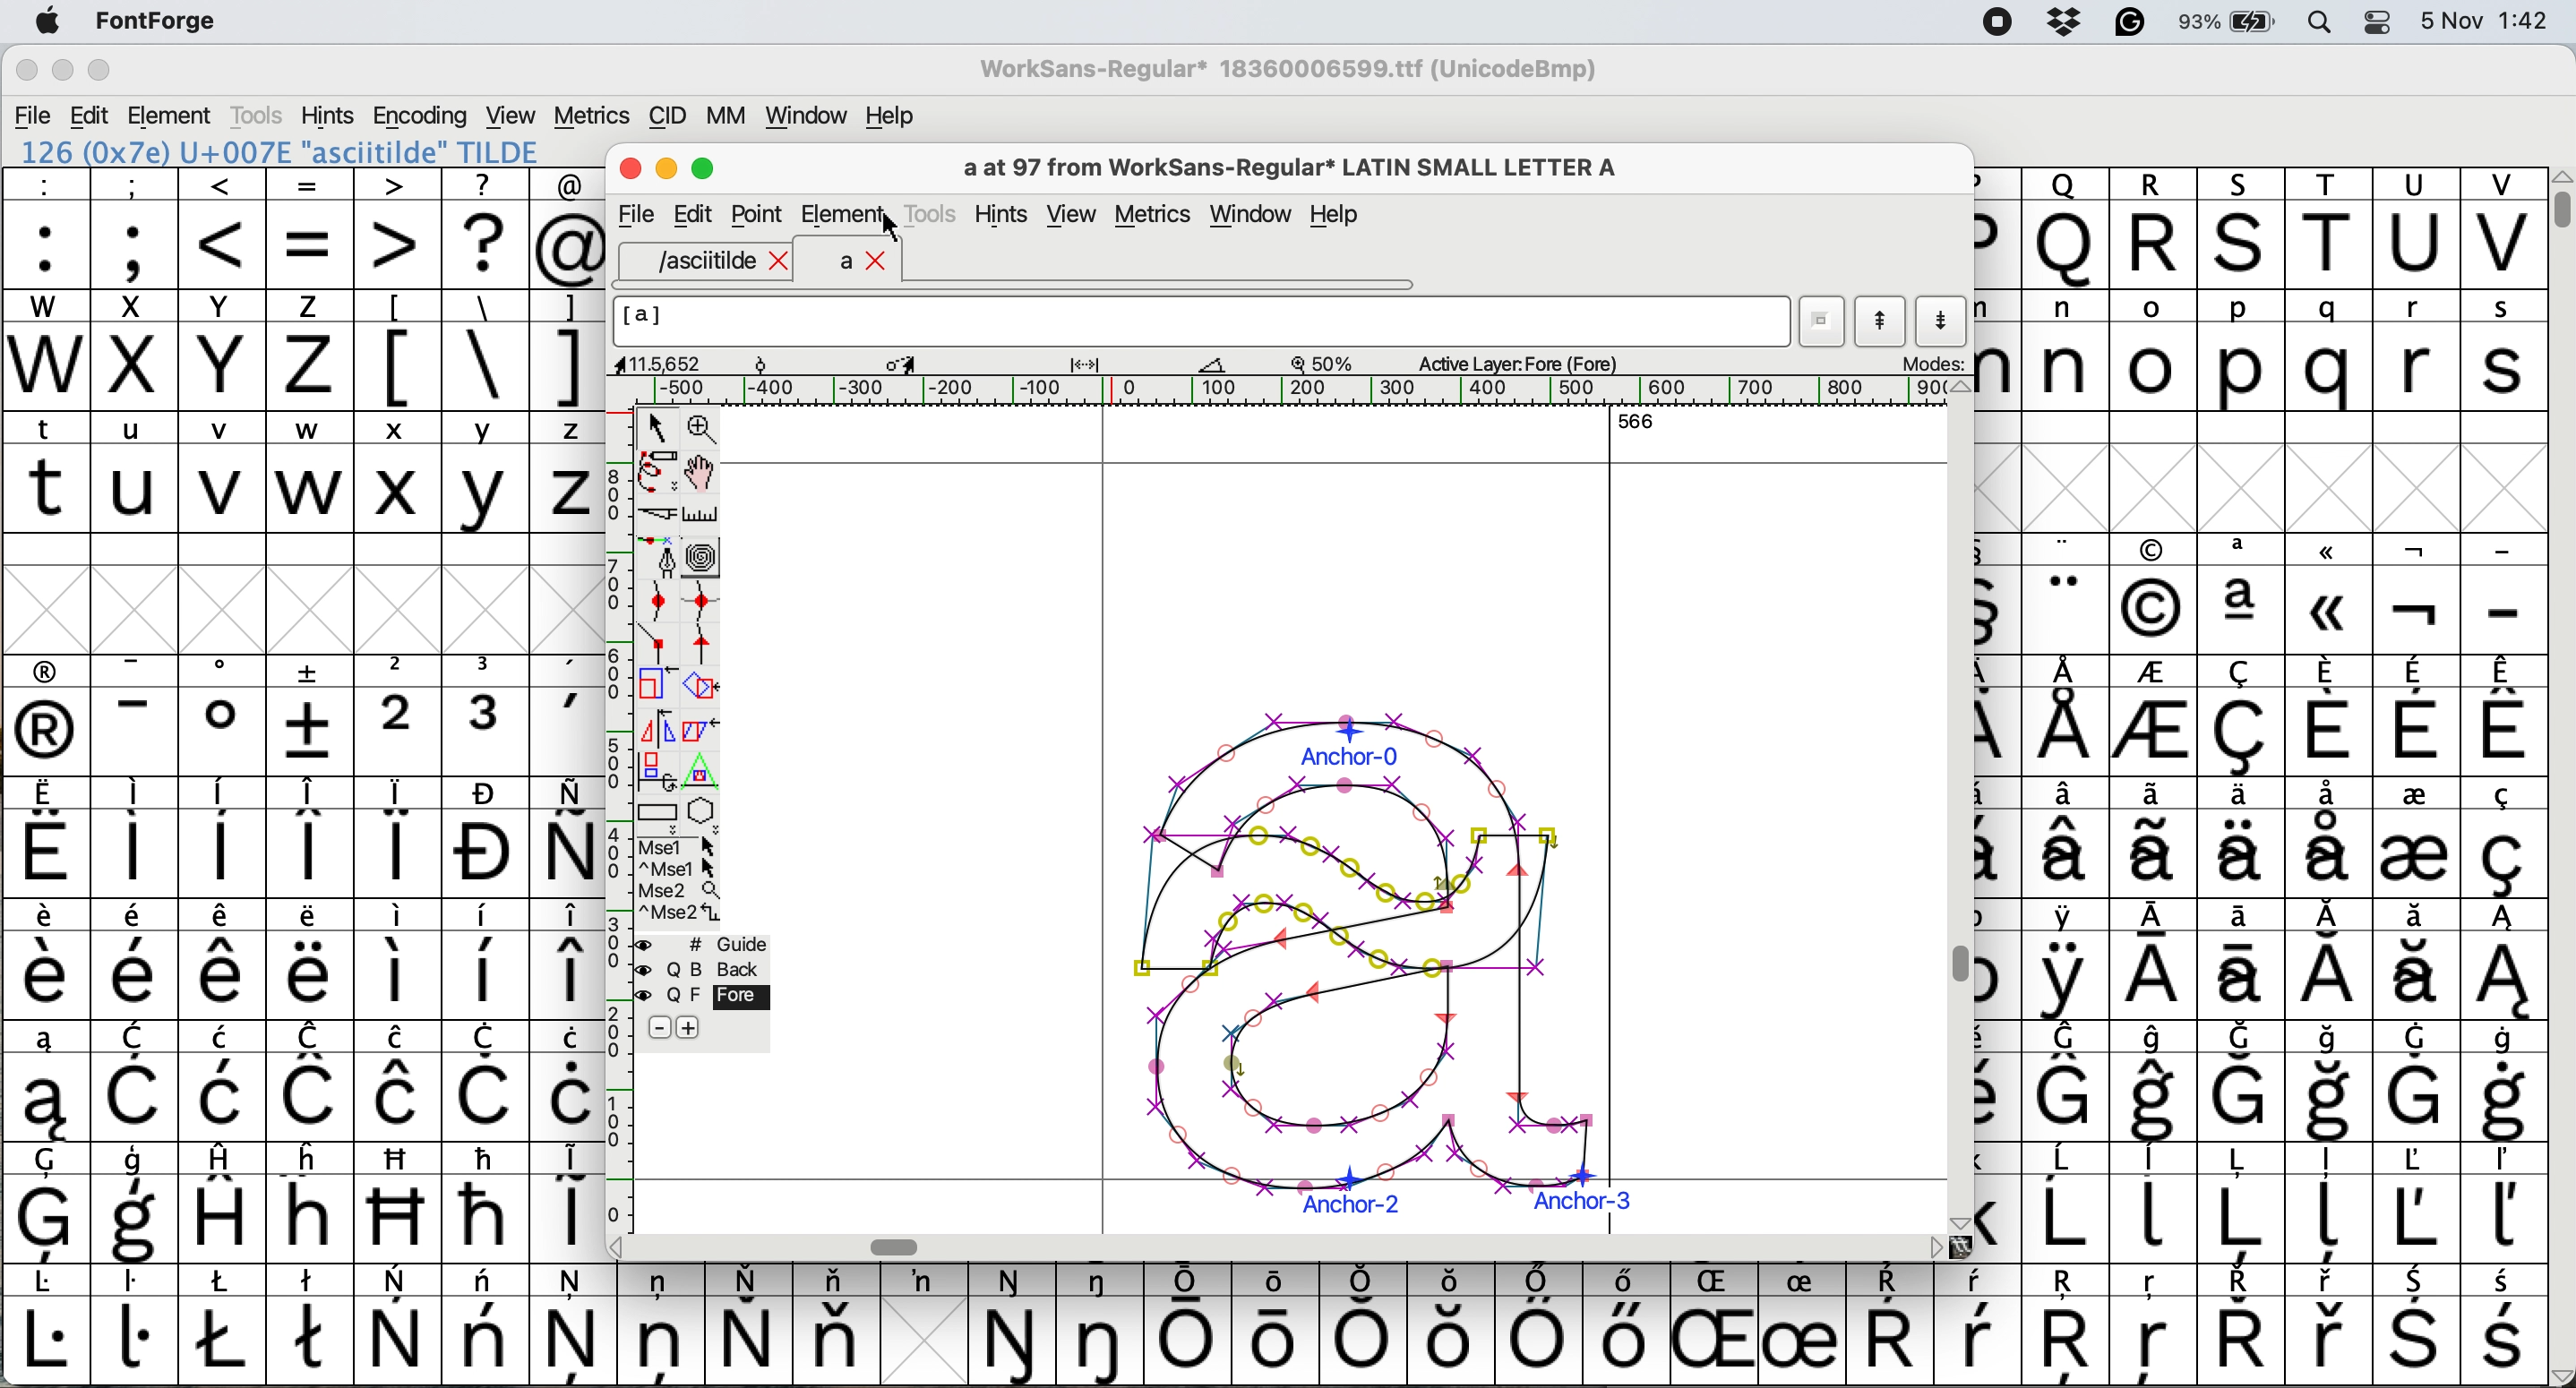  I want to click on symbol, so click(574, 1323).